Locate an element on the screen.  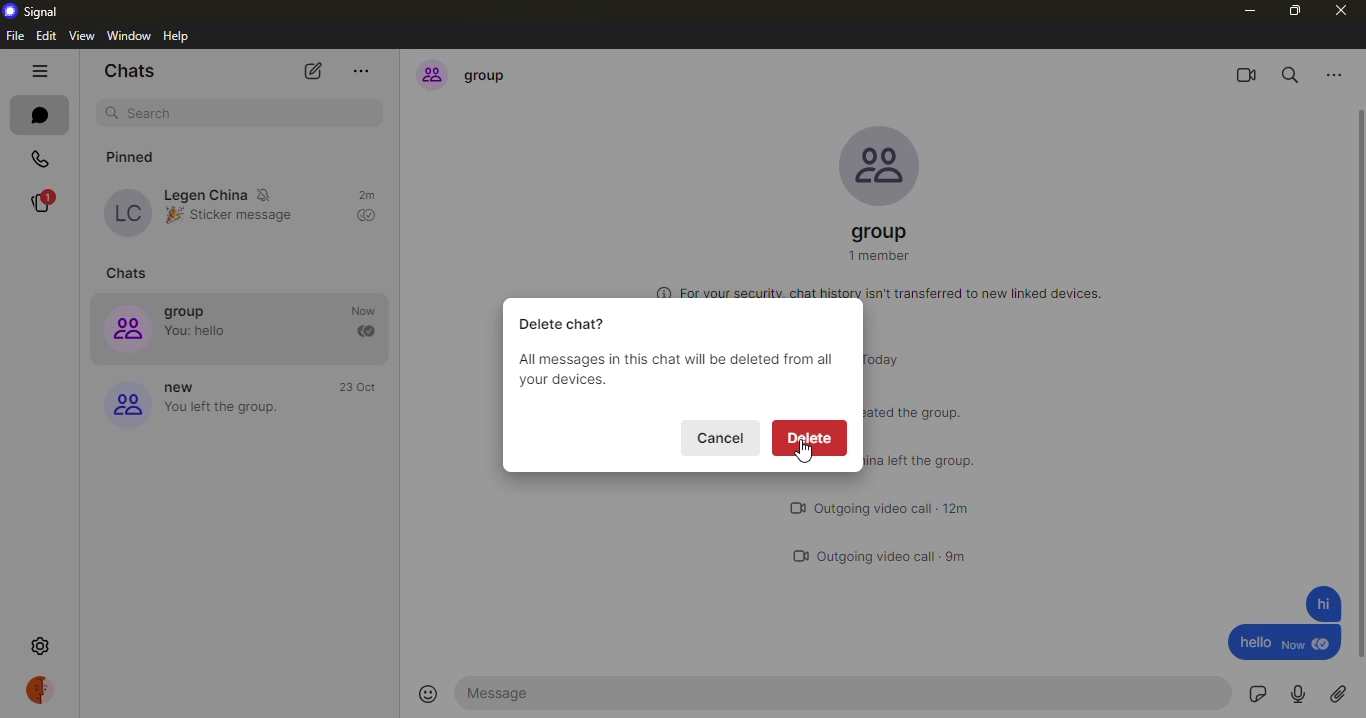
chats is located at coordinates (128, 72).